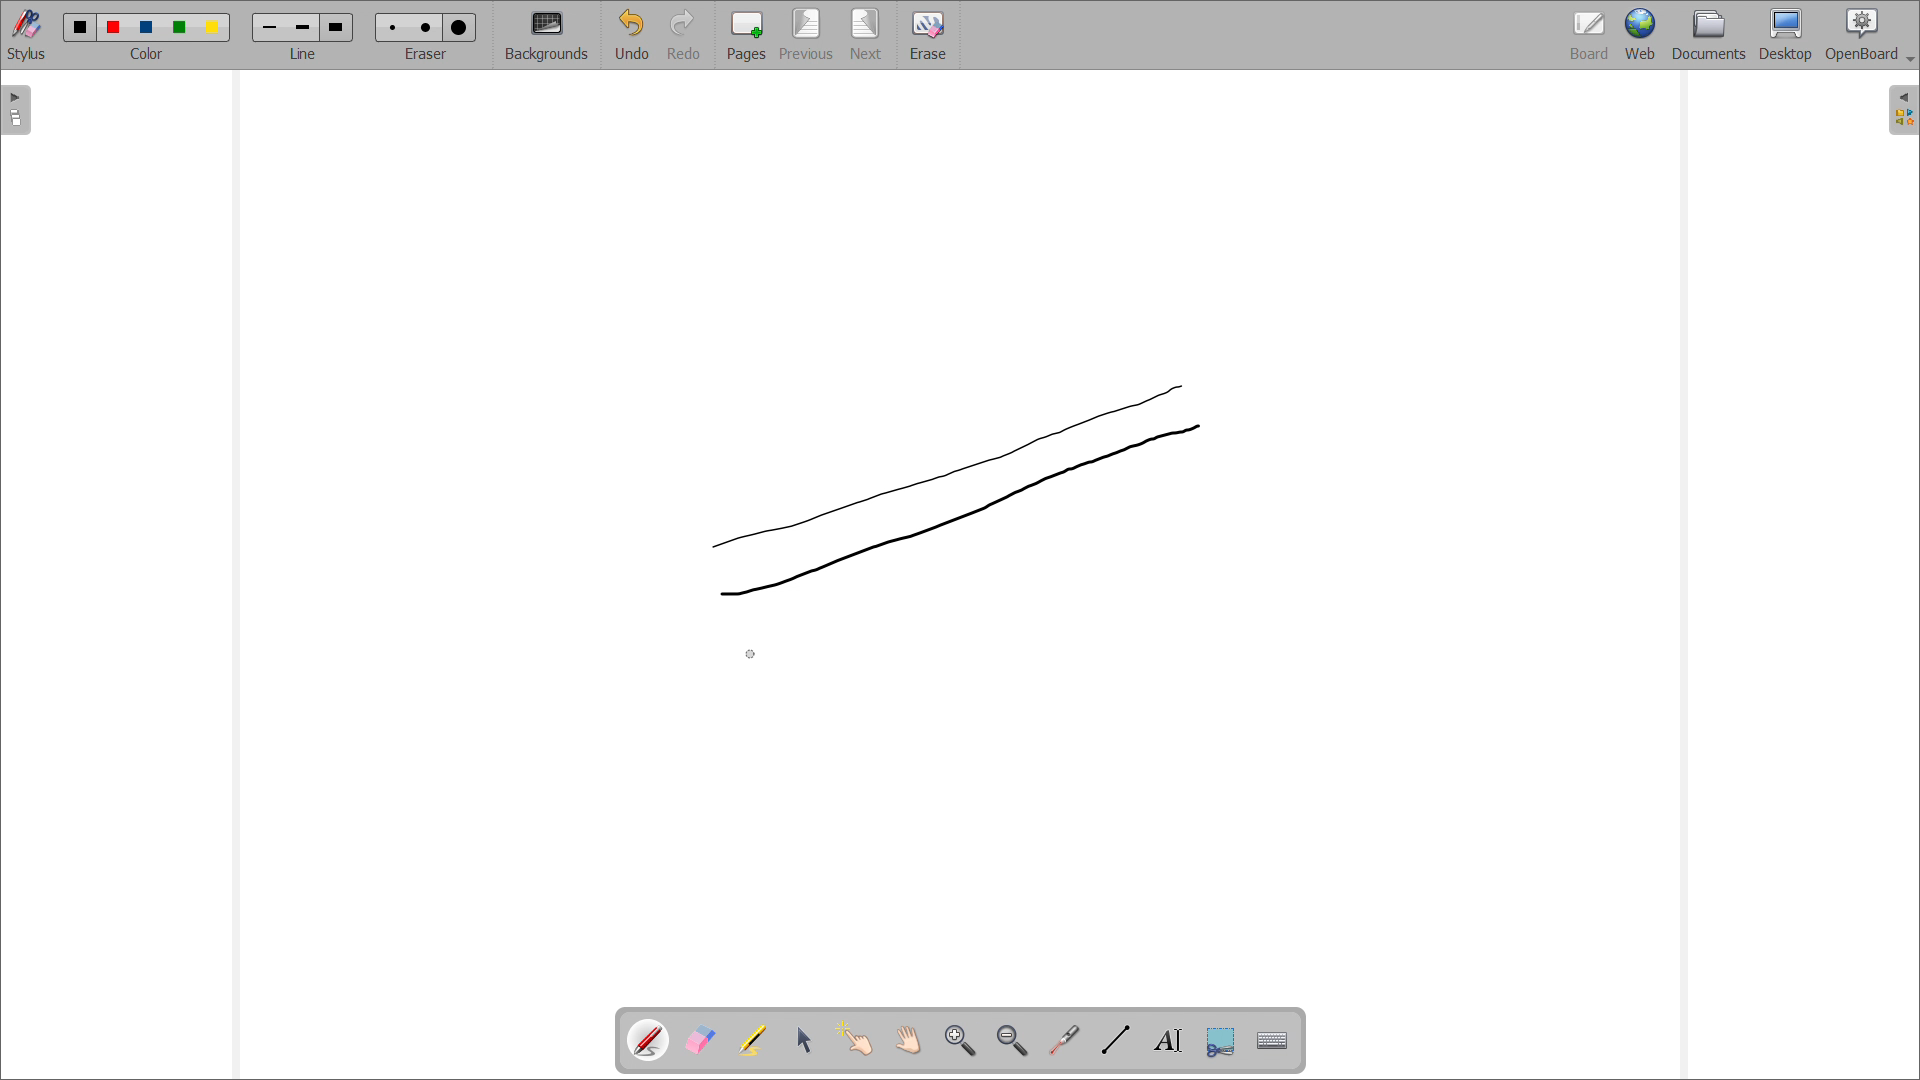 This screenshot has width=1920, height=1080. Describe the element at coordinates (857, 1039) in the screenshot. I see `interact with items` at that location.